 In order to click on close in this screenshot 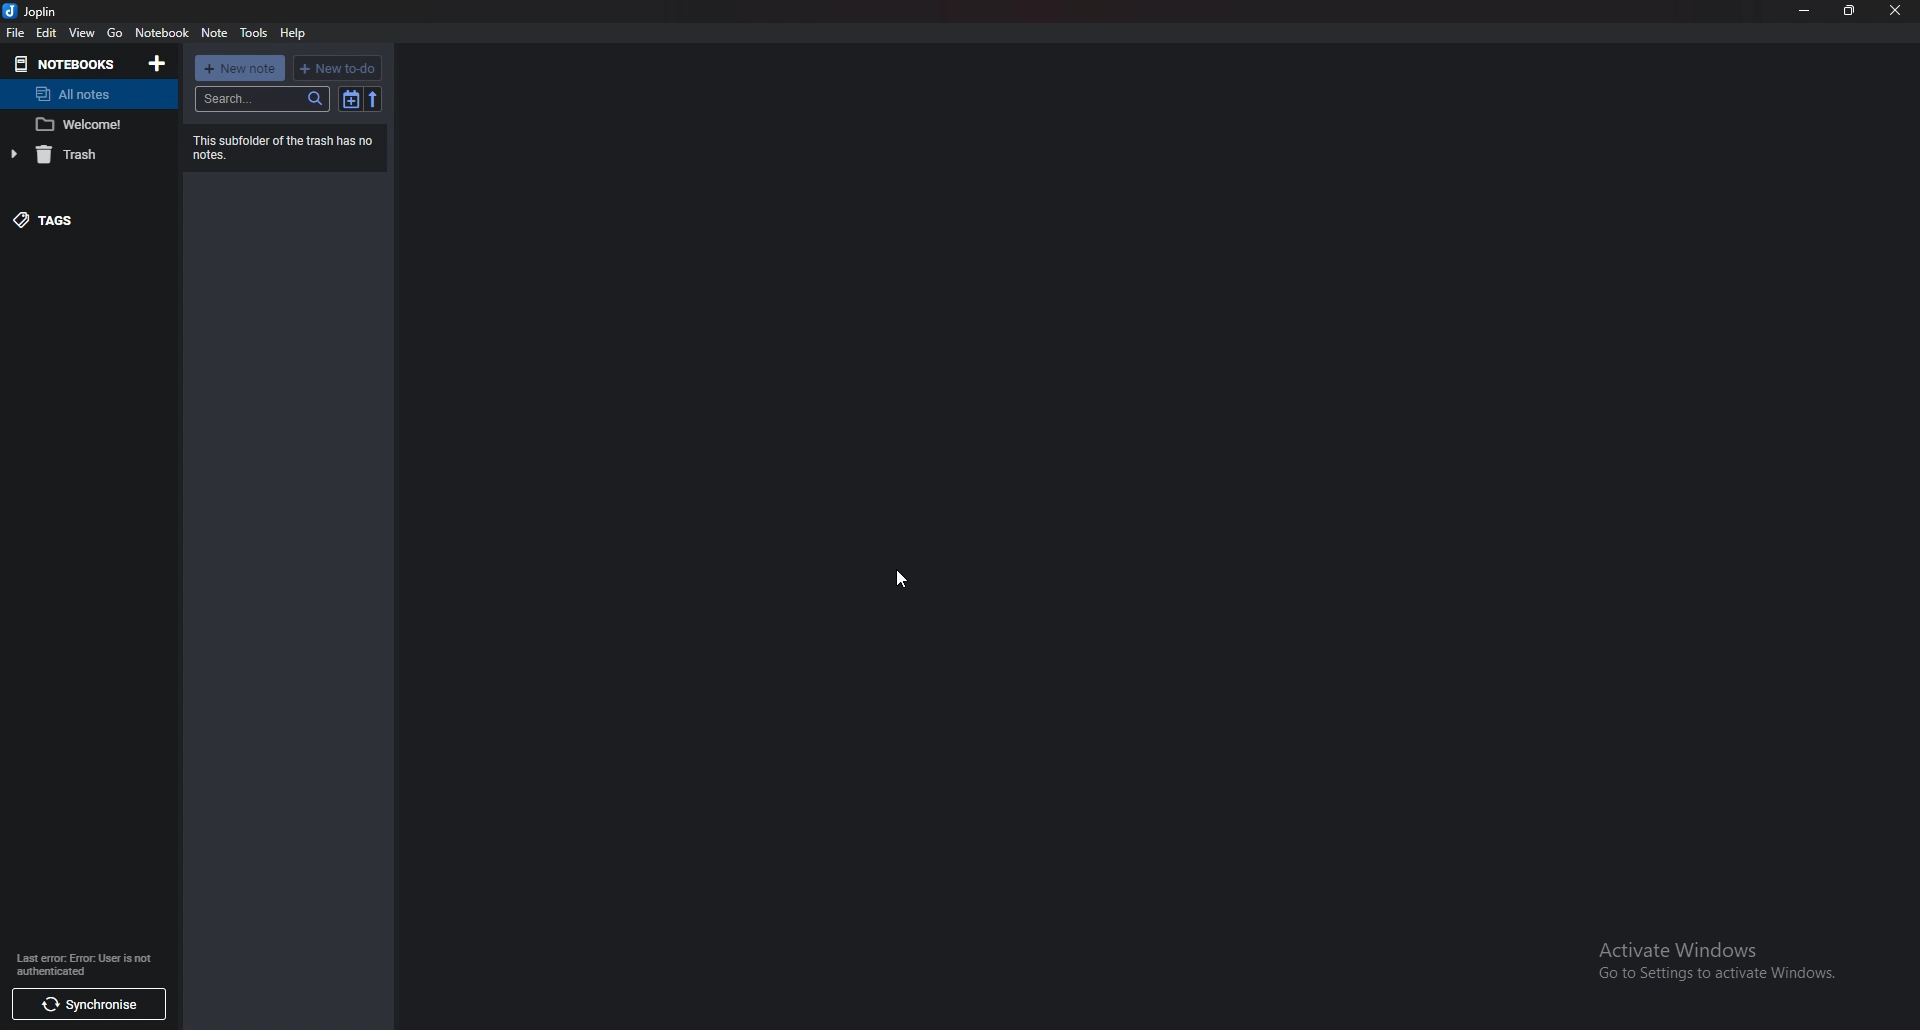, I will do `click(1895, 10)`.